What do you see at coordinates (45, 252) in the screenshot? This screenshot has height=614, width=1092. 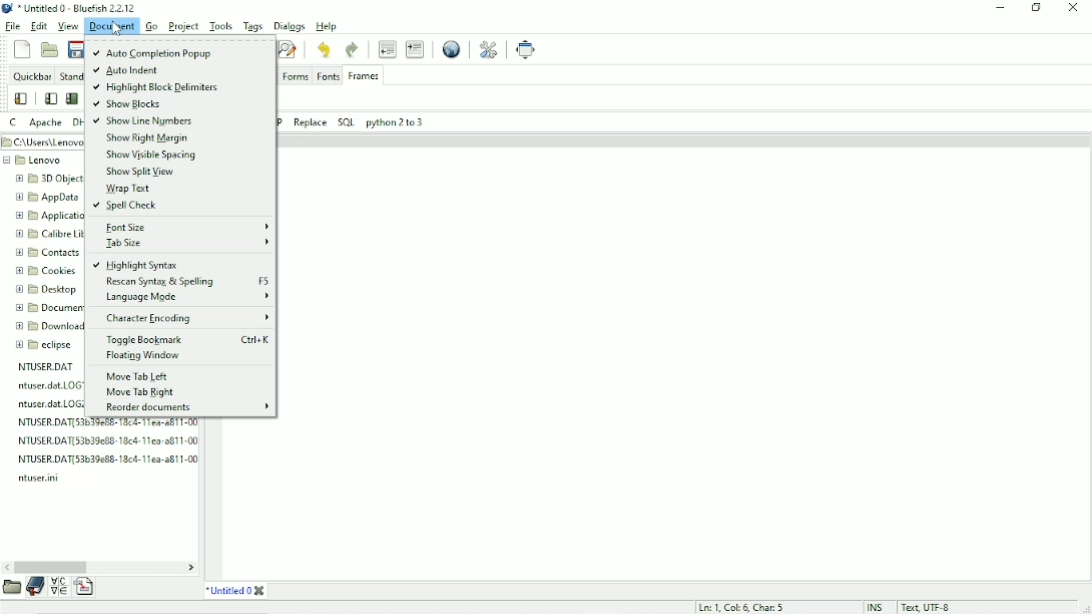 I see `Contacts` at bounding box center [45, 252].